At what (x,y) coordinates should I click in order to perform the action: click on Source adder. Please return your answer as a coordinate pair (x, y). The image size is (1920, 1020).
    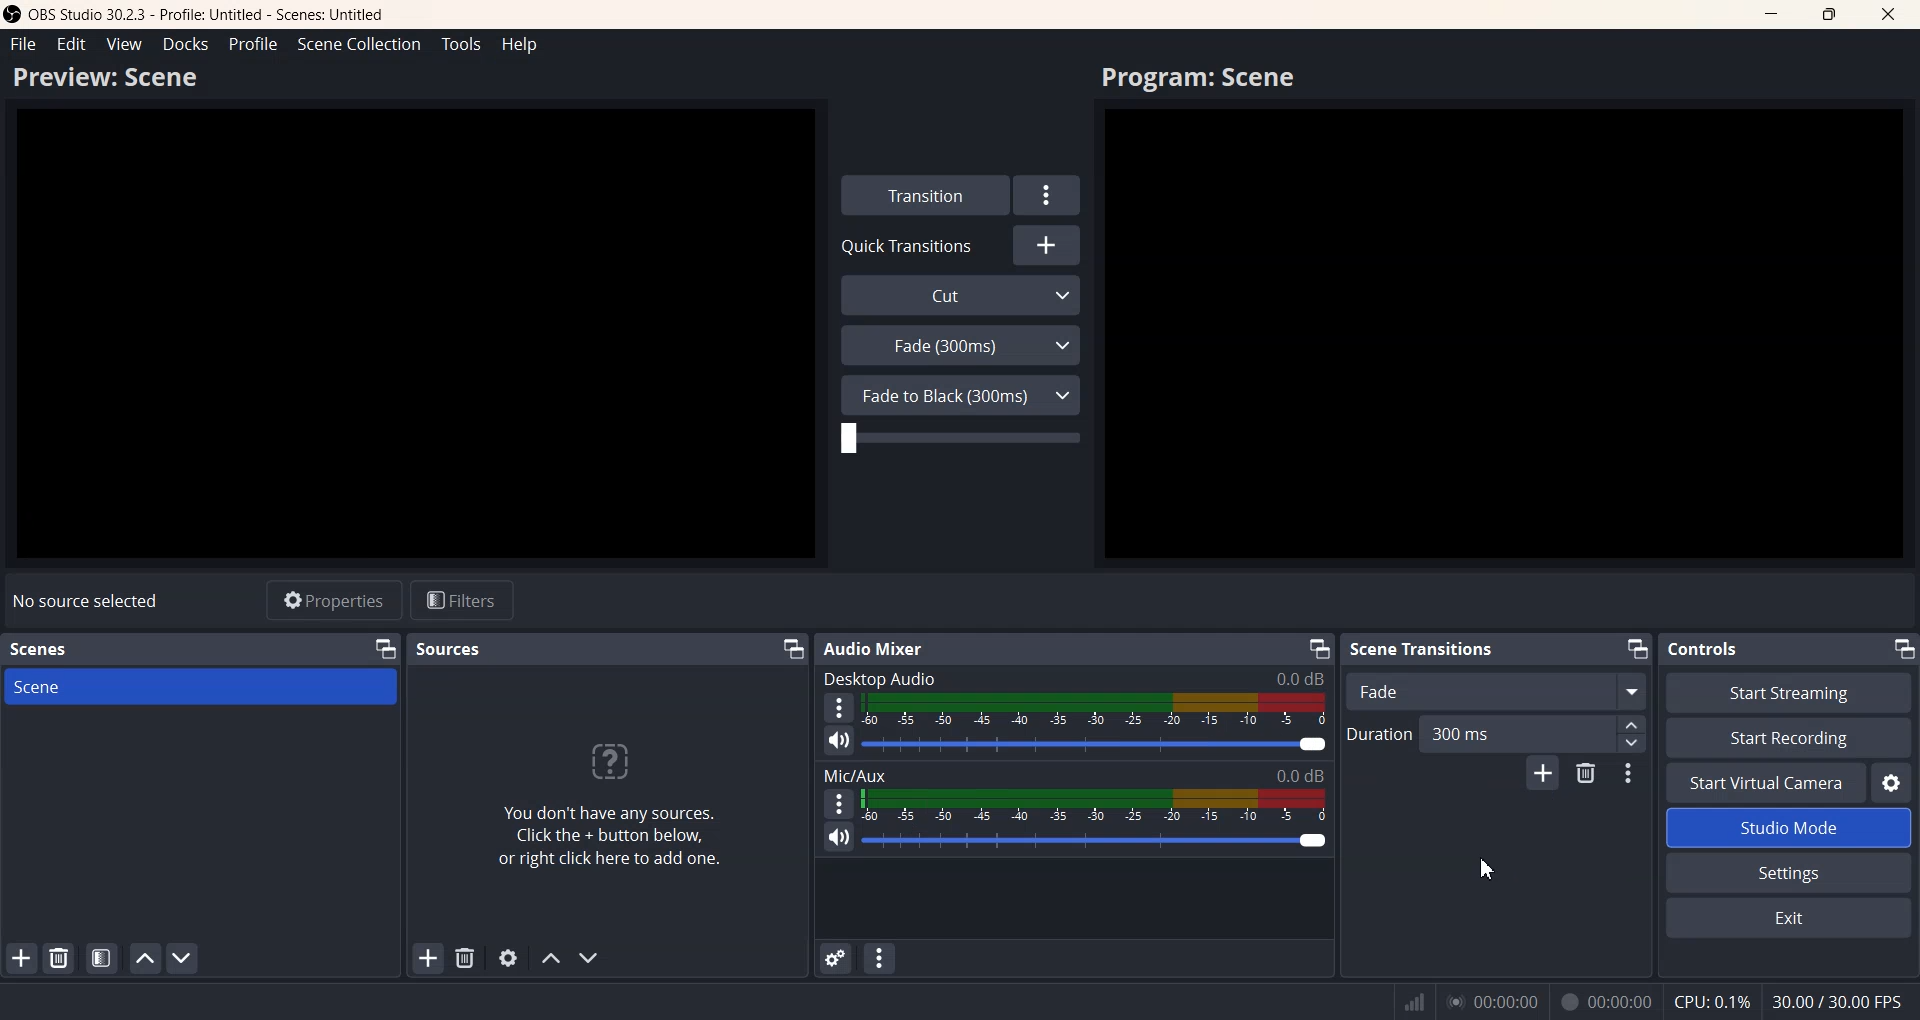
    Looking at the image, I should click on (607, 795).